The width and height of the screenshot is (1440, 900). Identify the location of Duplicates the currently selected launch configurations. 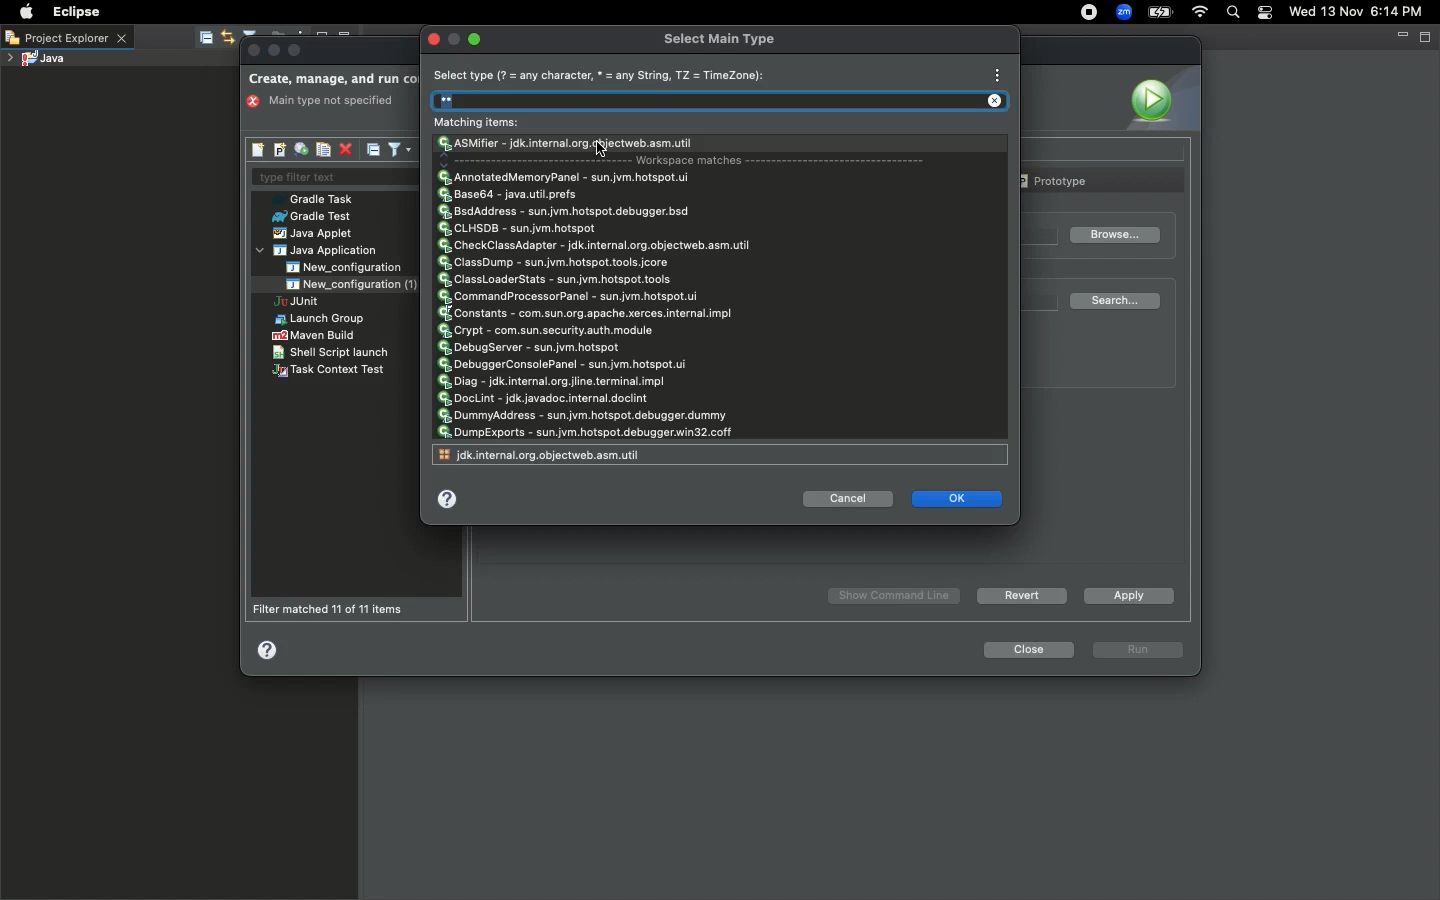
(323, 150).